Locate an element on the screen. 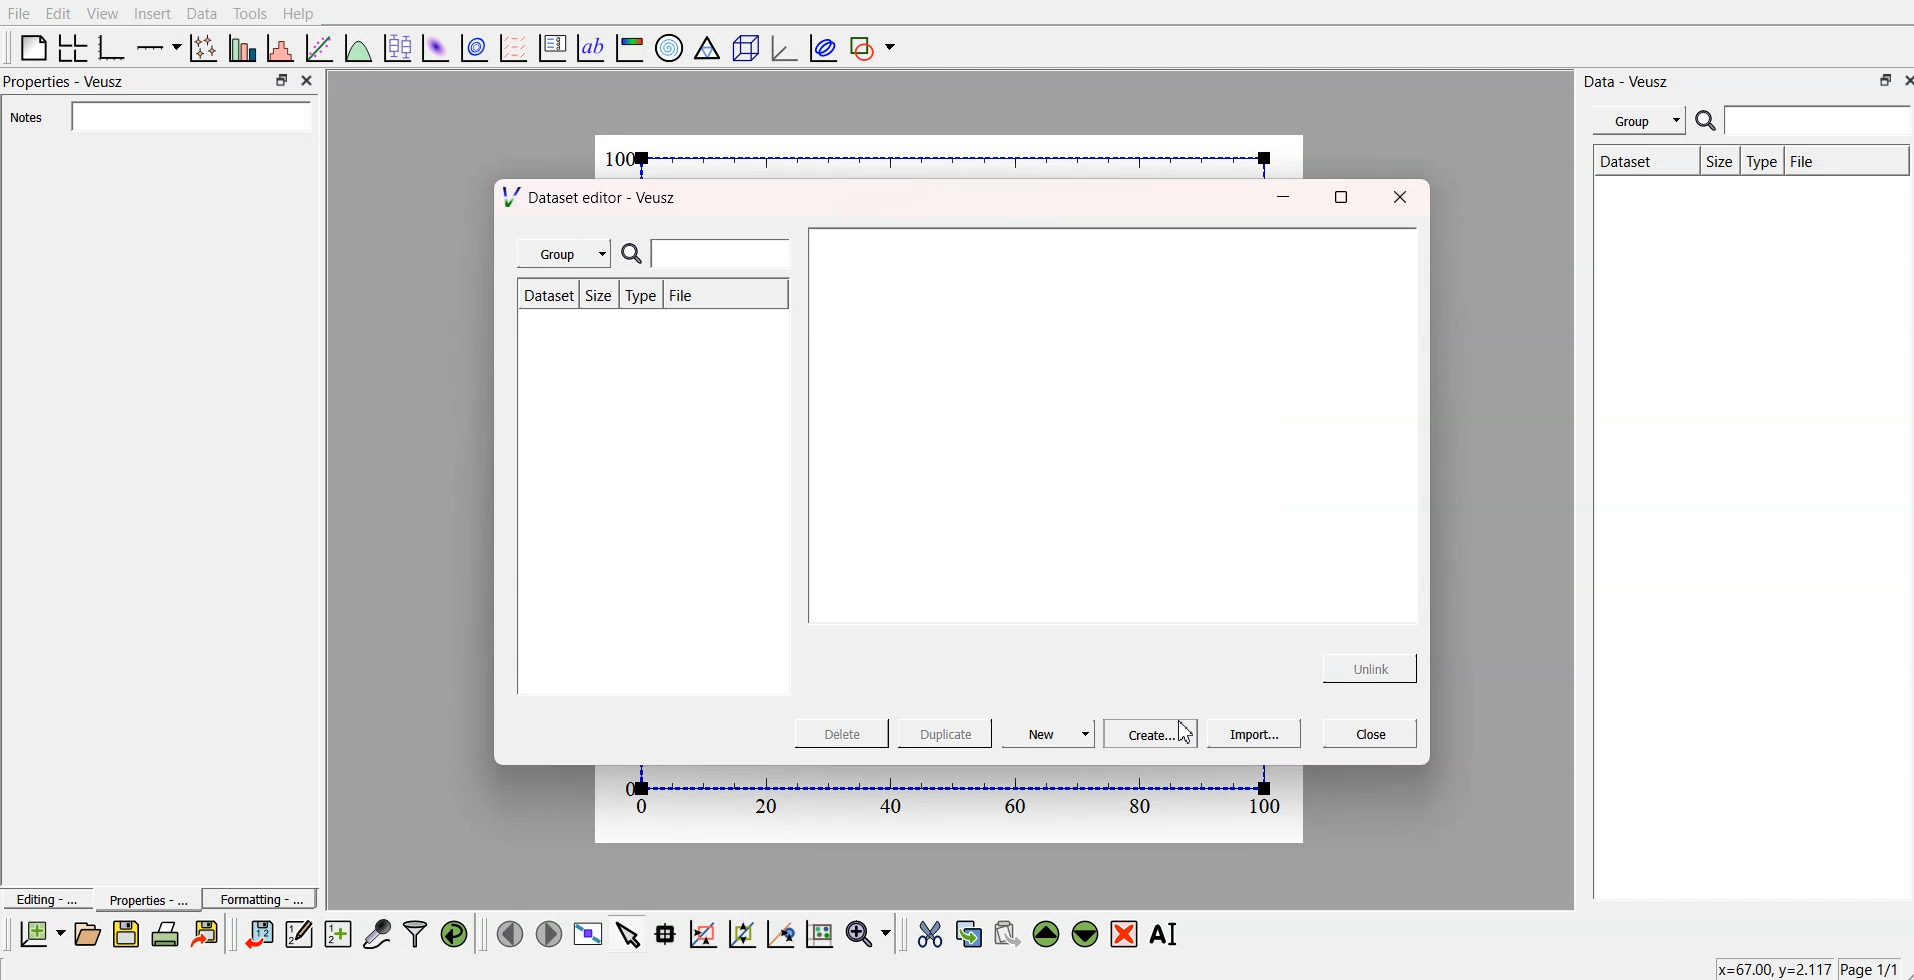 The width and height of the screenshot is (1914, 980). Export to graphics format is located at coordinates (209, 935).